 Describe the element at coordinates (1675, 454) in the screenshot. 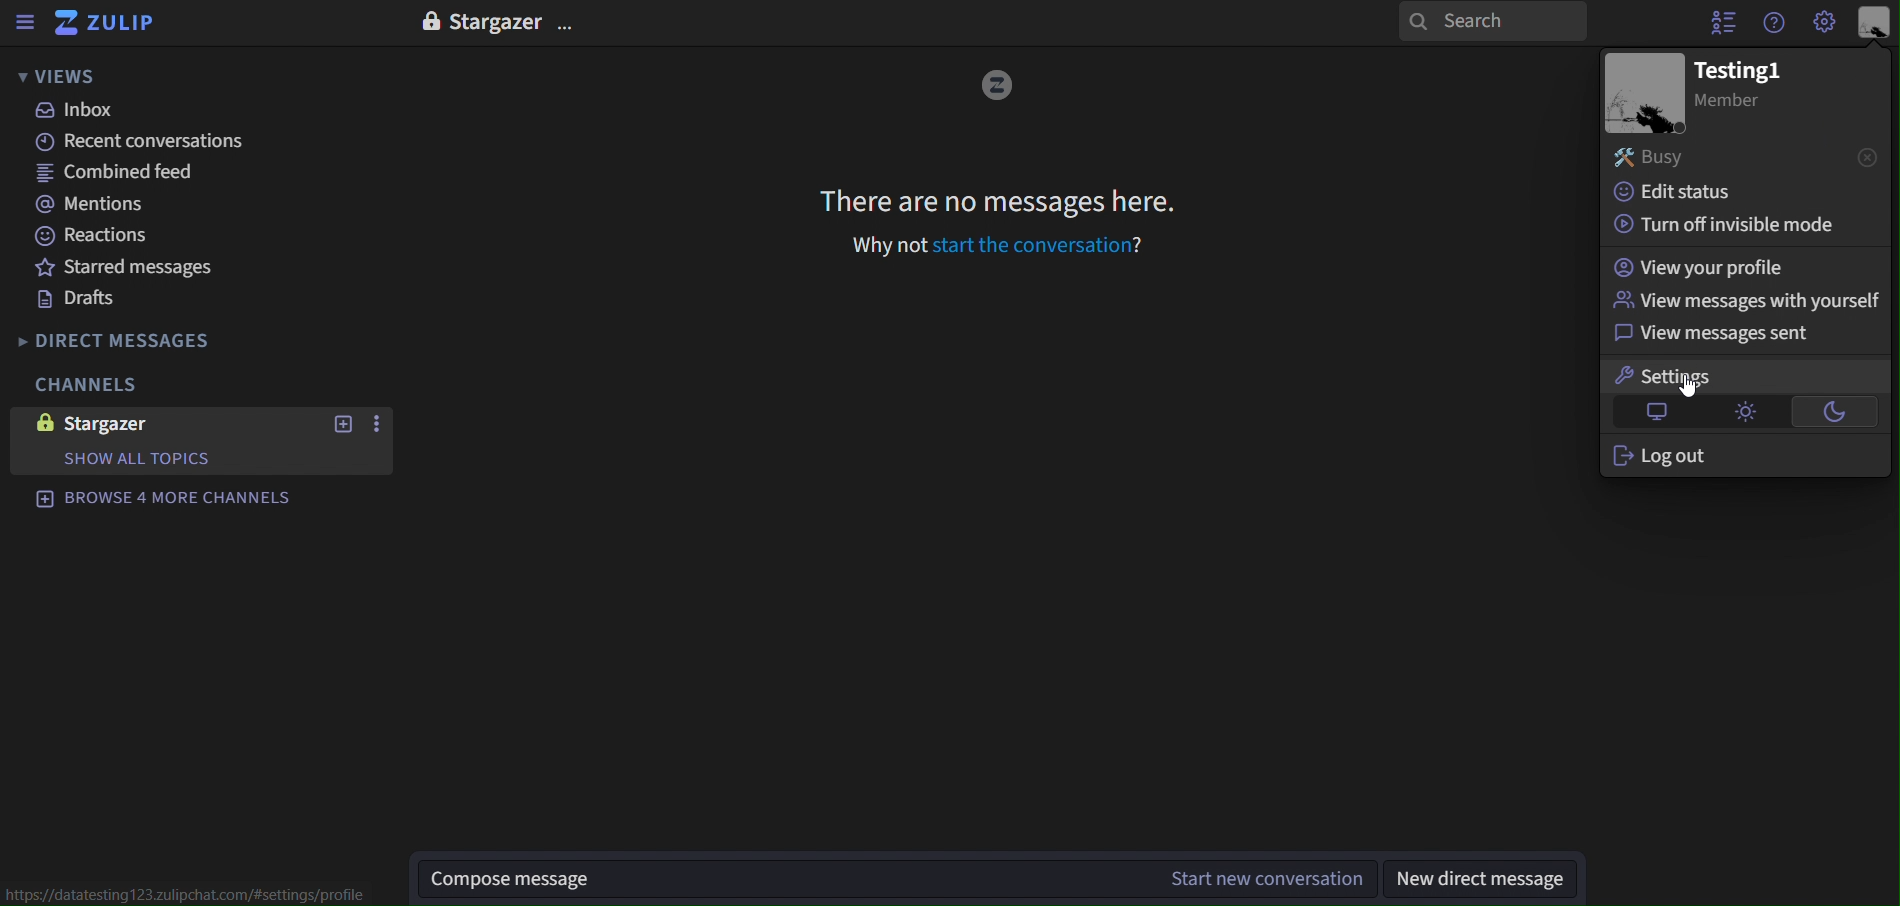

I see `log out` at that location.